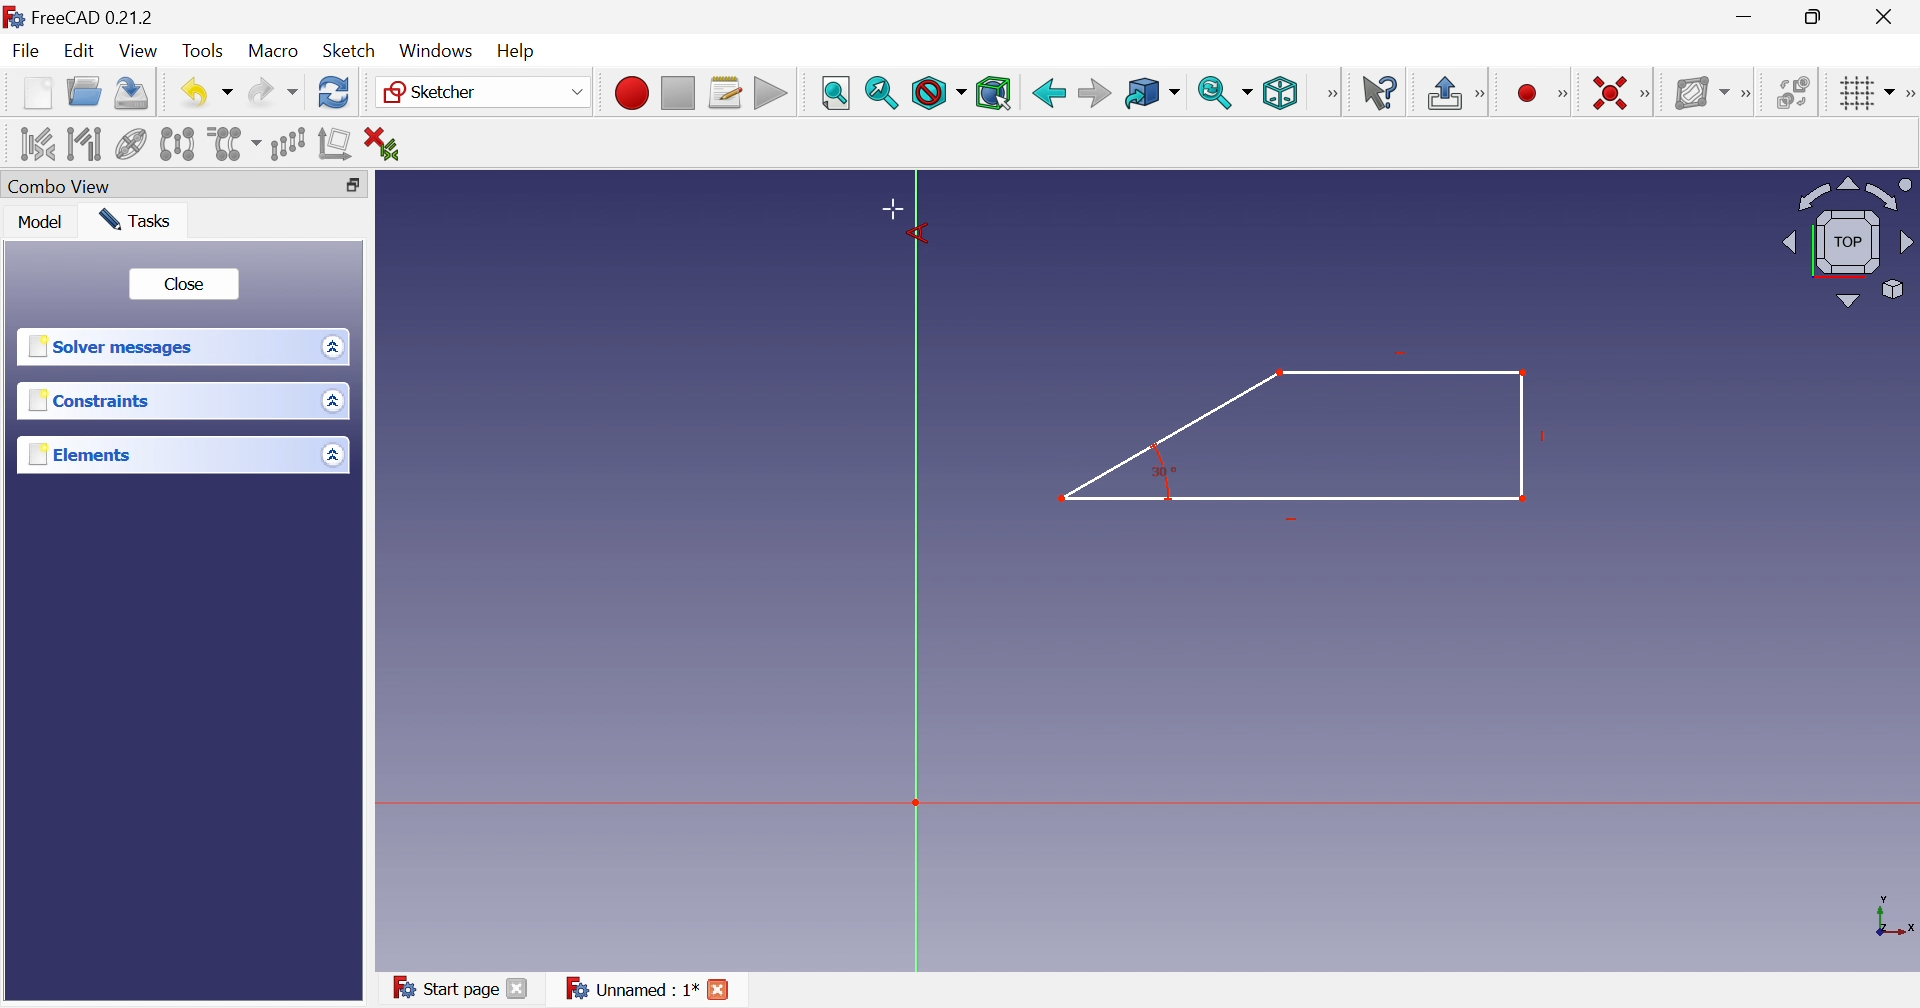 The image size is (1920, 1008). Describe the element at coordinates (836, 91) in the screenshot. I see `Fit all` at that location.